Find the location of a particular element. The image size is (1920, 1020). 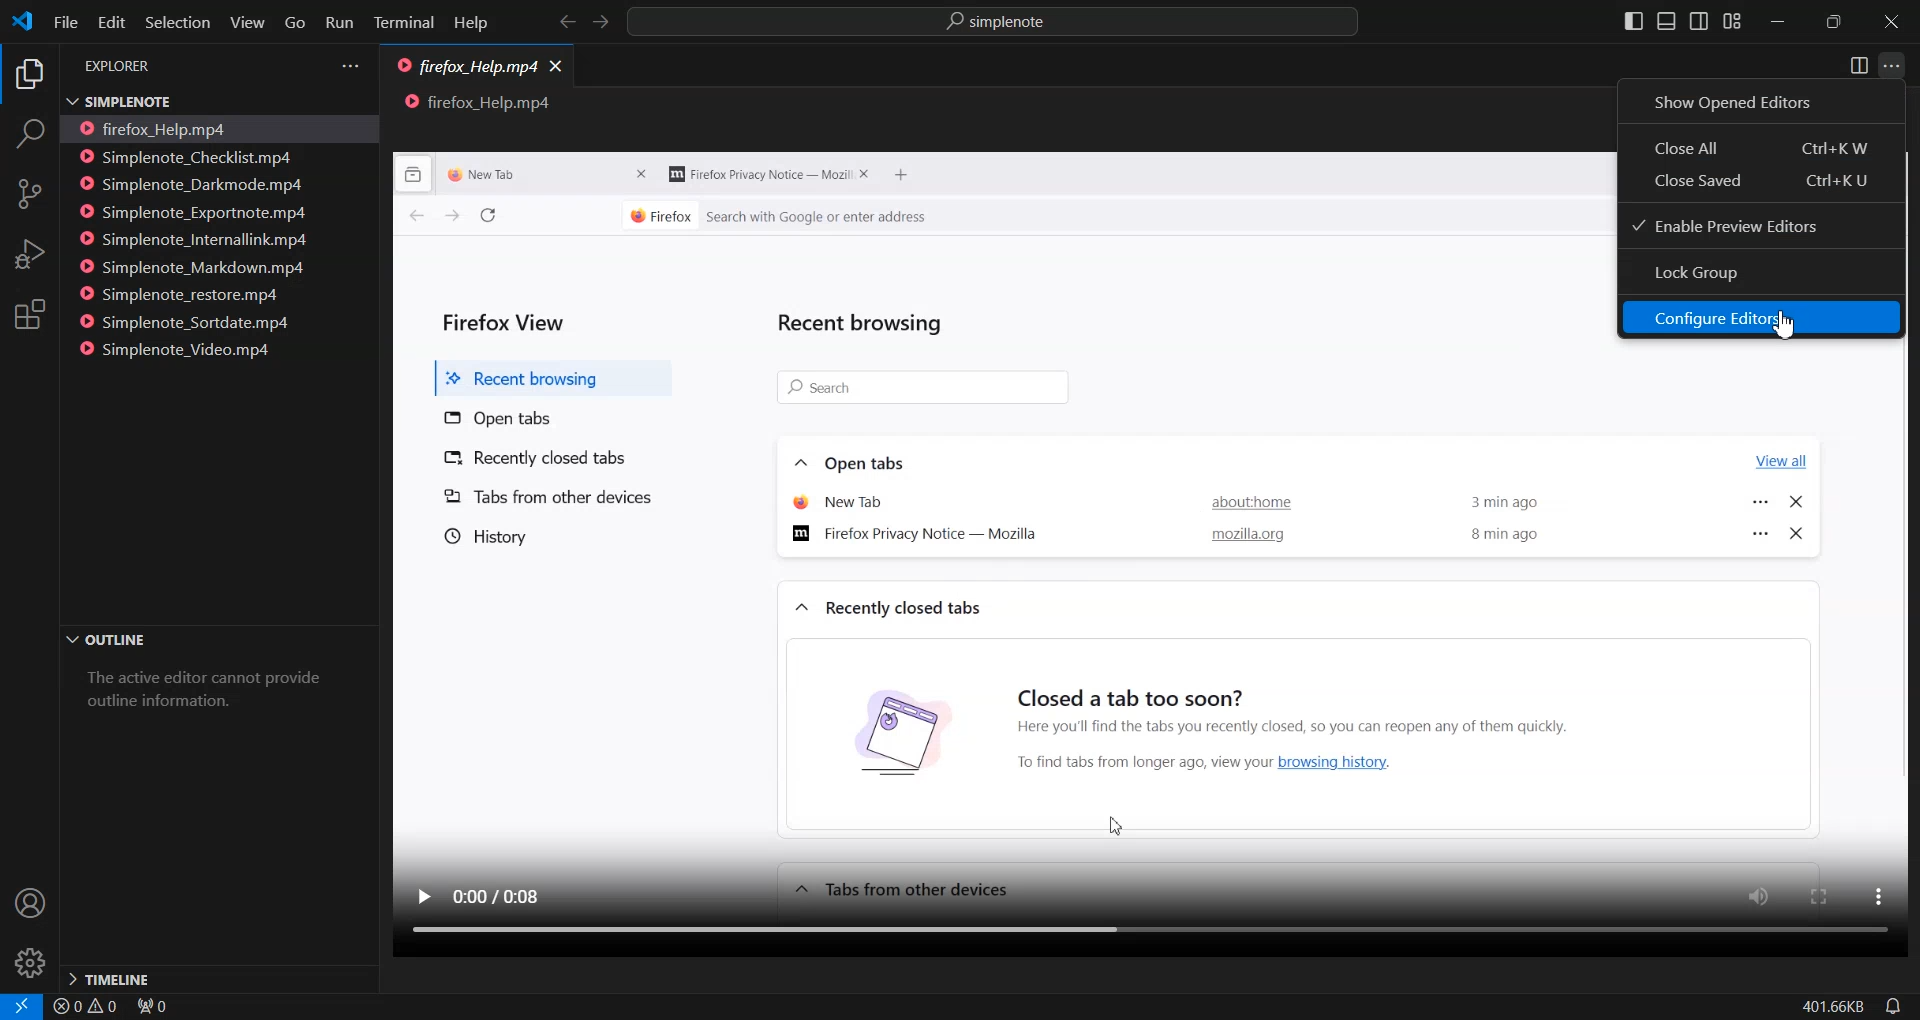

mozilla.org is located at coordinates (1247, 537).